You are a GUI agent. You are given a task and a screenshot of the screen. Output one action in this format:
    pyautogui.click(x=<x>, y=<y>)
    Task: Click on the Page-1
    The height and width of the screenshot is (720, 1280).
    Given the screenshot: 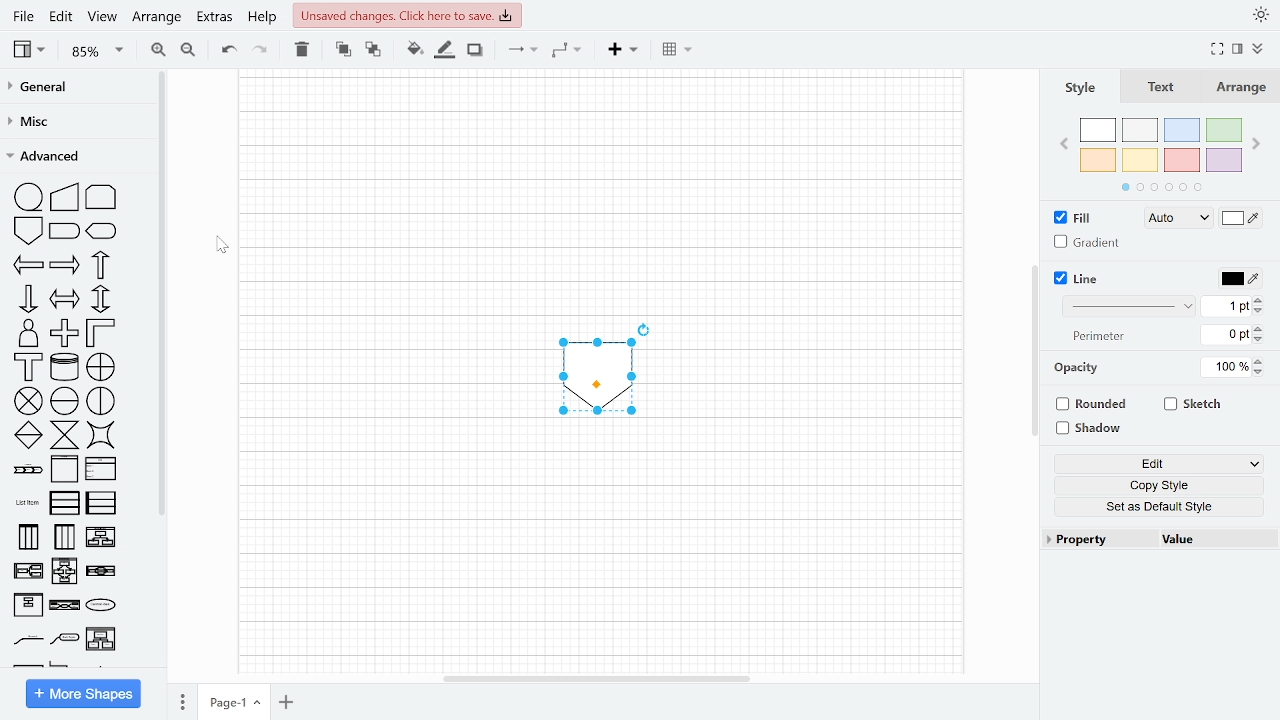 What is the action you would take?
    pyautogui.click(x=234, y=700)
    